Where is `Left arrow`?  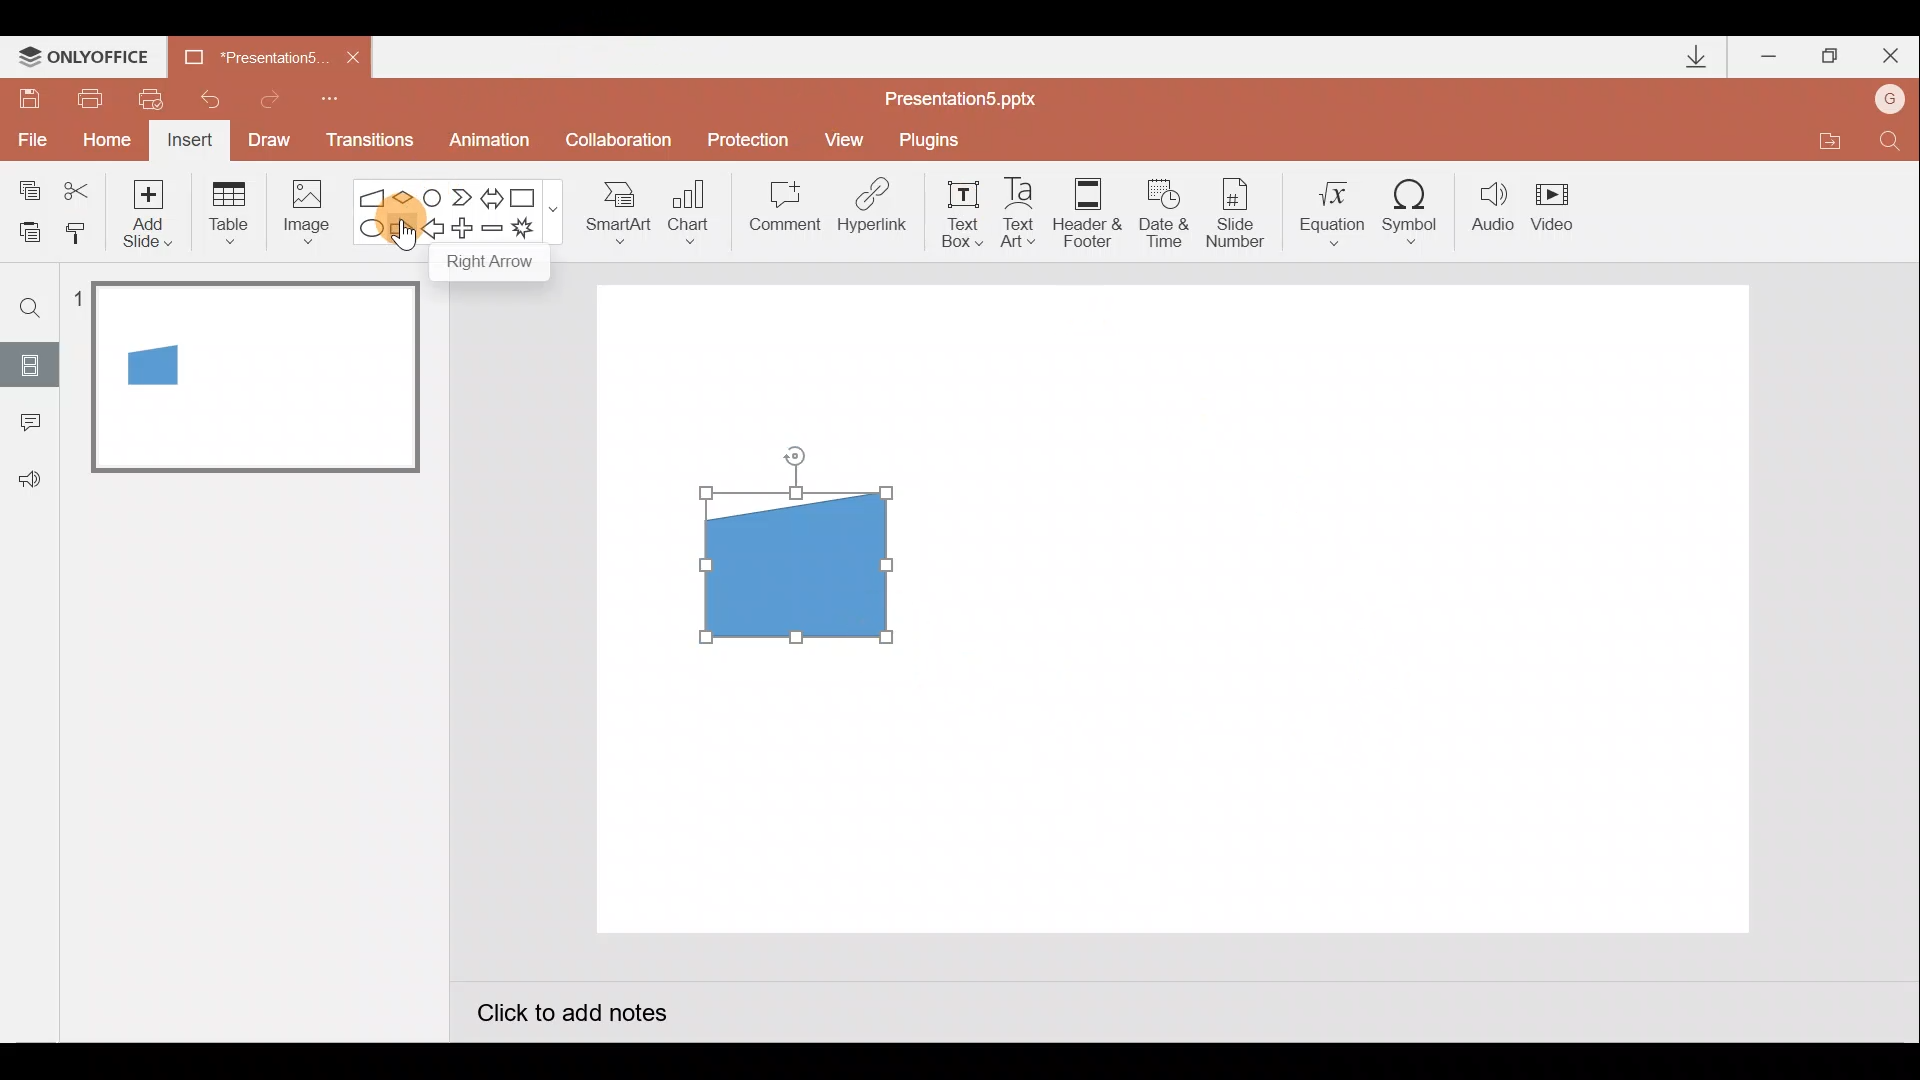 Left arrow is located at coordinates (434, 231).